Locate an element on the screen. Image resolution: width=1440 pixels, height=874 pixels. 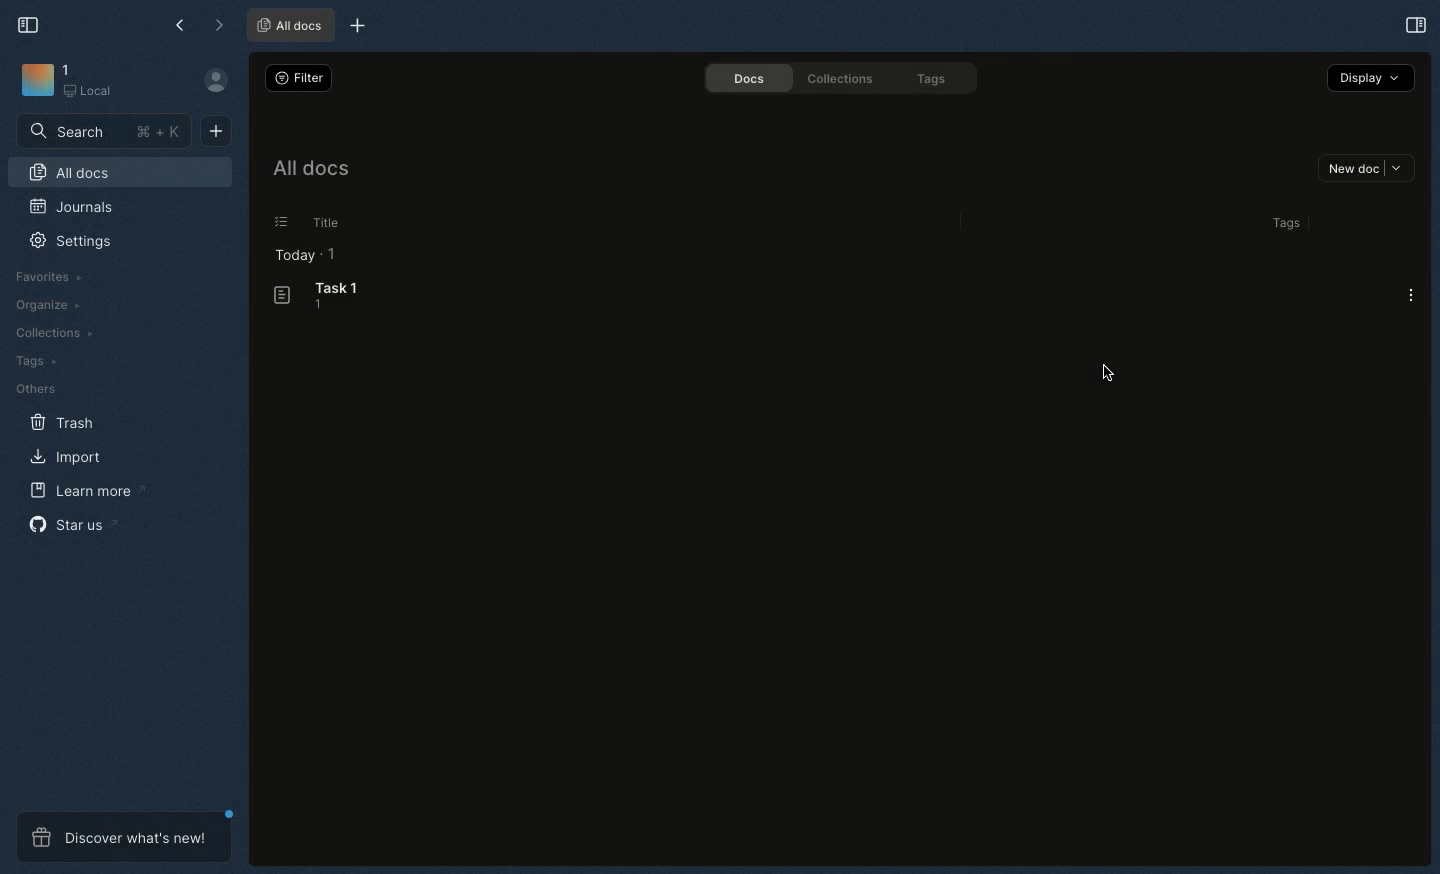
Expand sidebar is located at coordinates (1415, 24).